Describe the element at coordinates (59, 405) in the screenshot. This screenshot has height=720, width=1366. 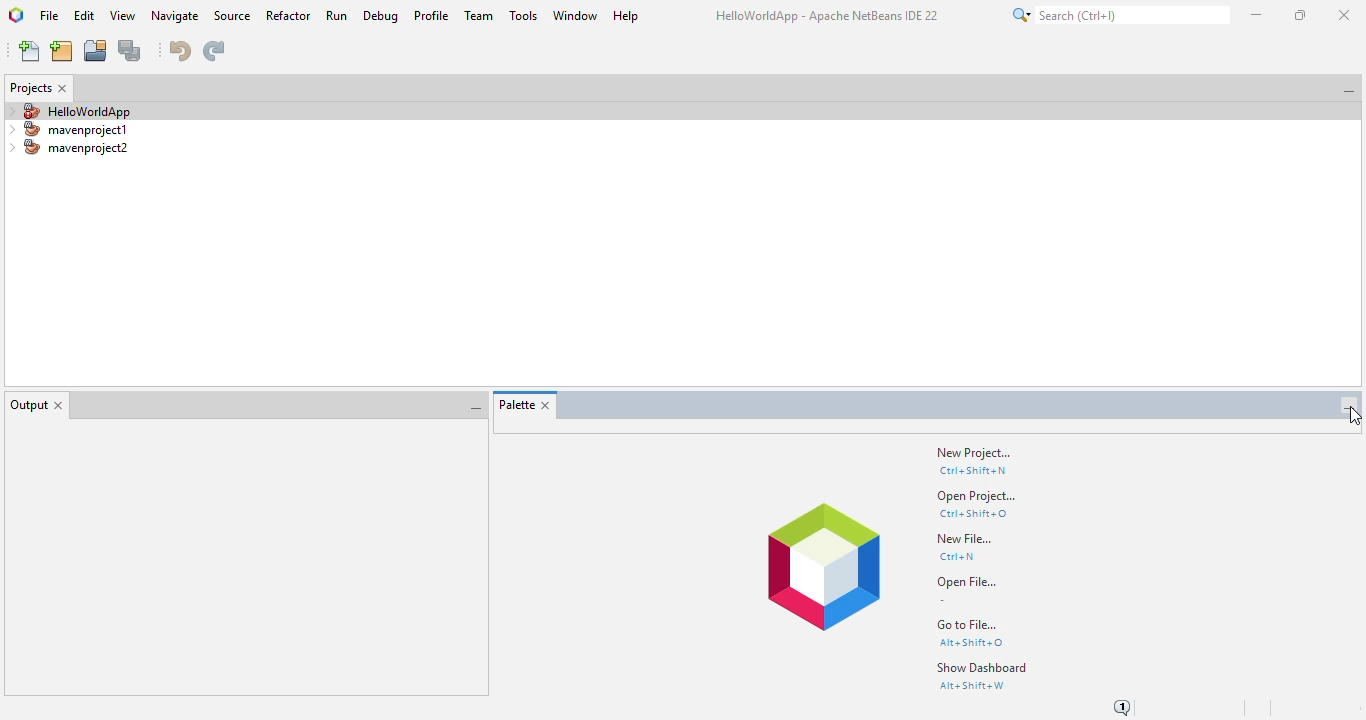
I see `close window` at that location.